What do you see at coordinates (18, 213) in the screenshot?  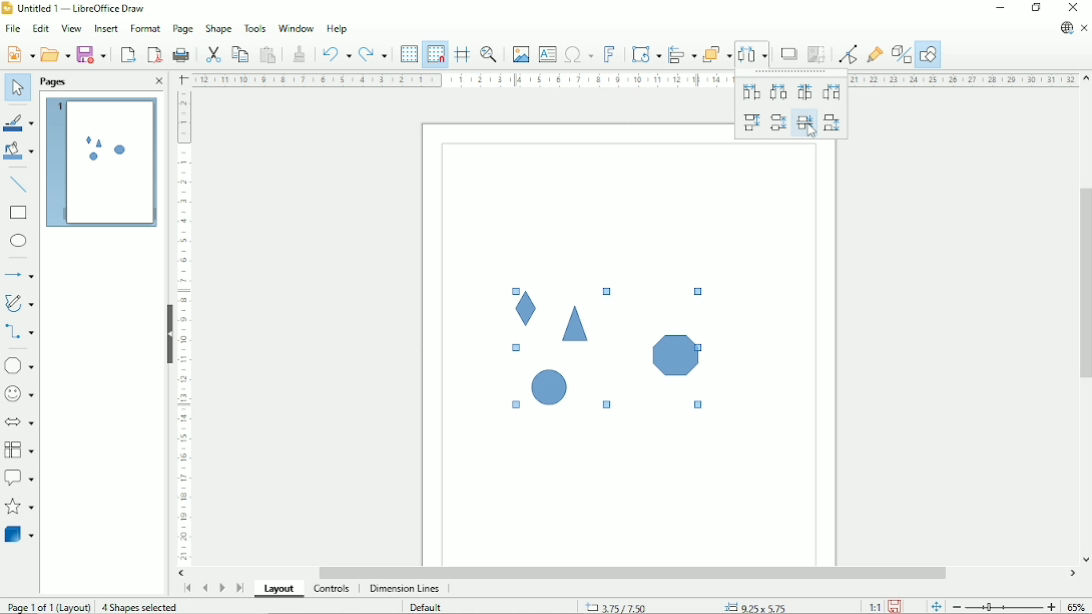 I see `rectangle` at bounding box center [18, 213].